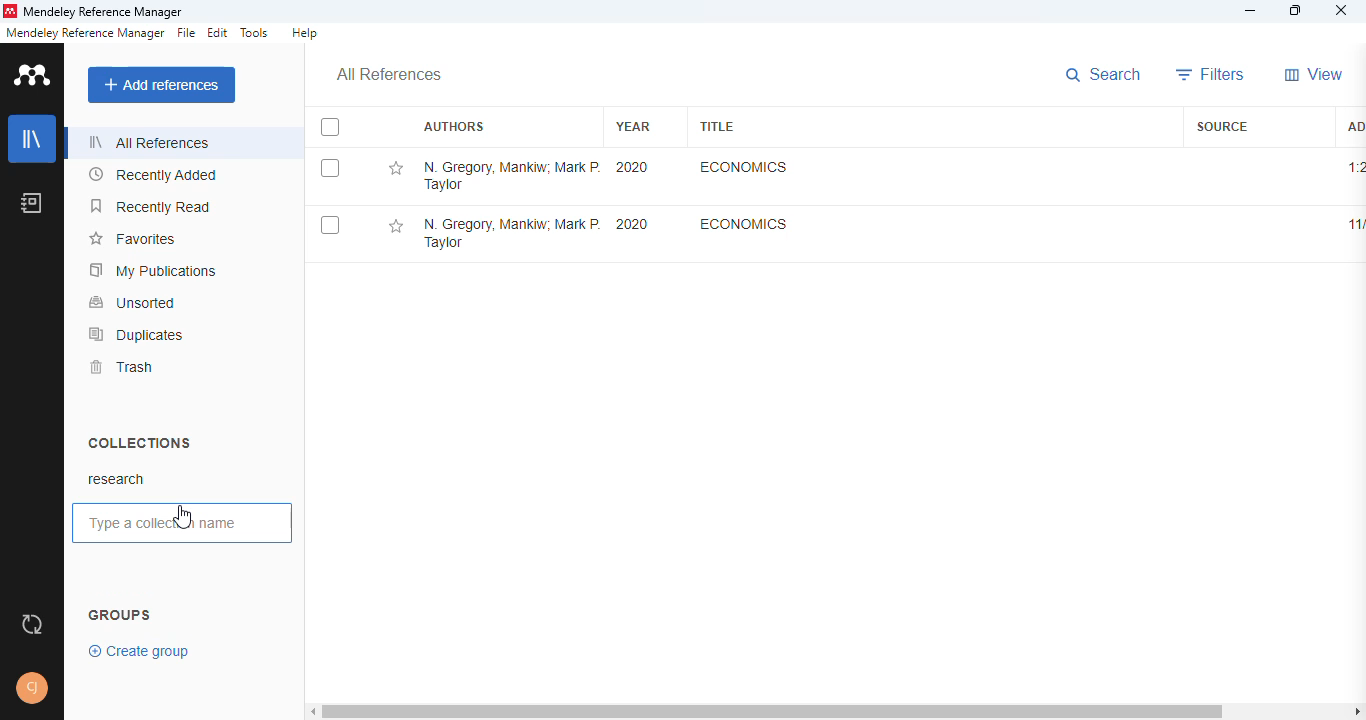 The width and height of the screenshot is (1366, 720). Describe the element at coordinates (255, 33) in the screenshot. I see `tools` at that location.